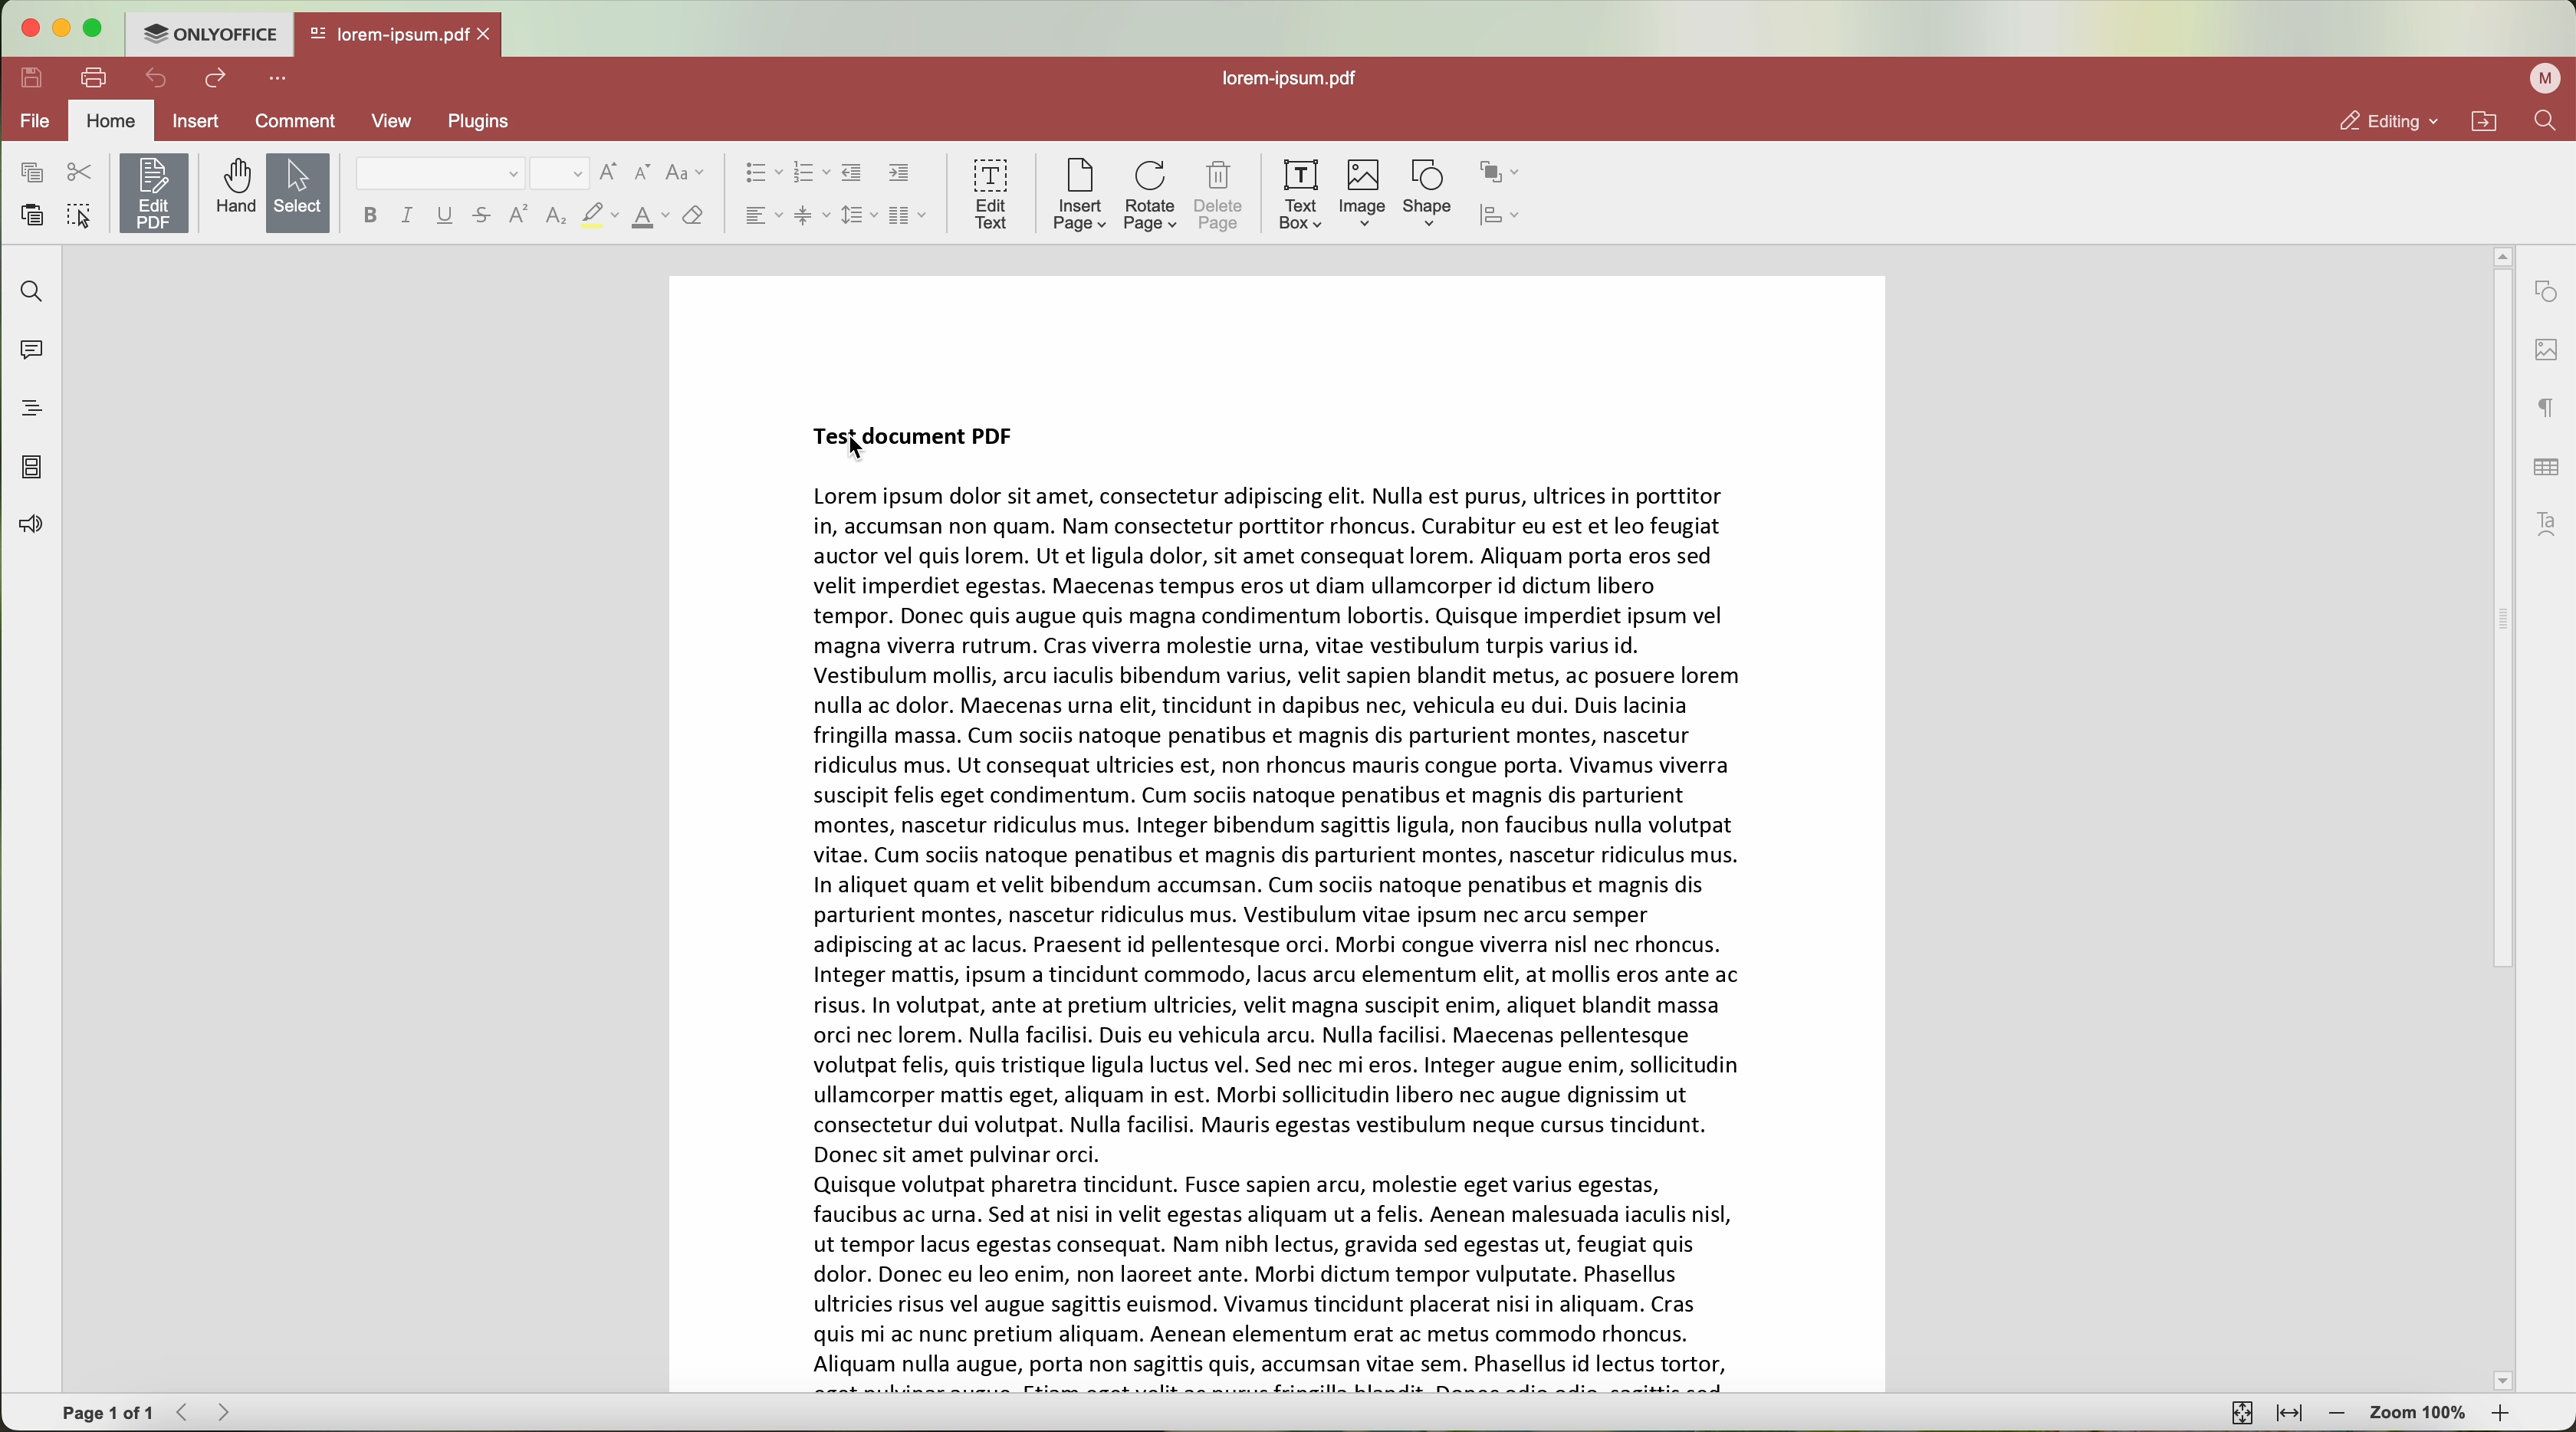 The height and width of the screenshot is (1432, 2576). I want to click on strikeout, so click(481, 219).